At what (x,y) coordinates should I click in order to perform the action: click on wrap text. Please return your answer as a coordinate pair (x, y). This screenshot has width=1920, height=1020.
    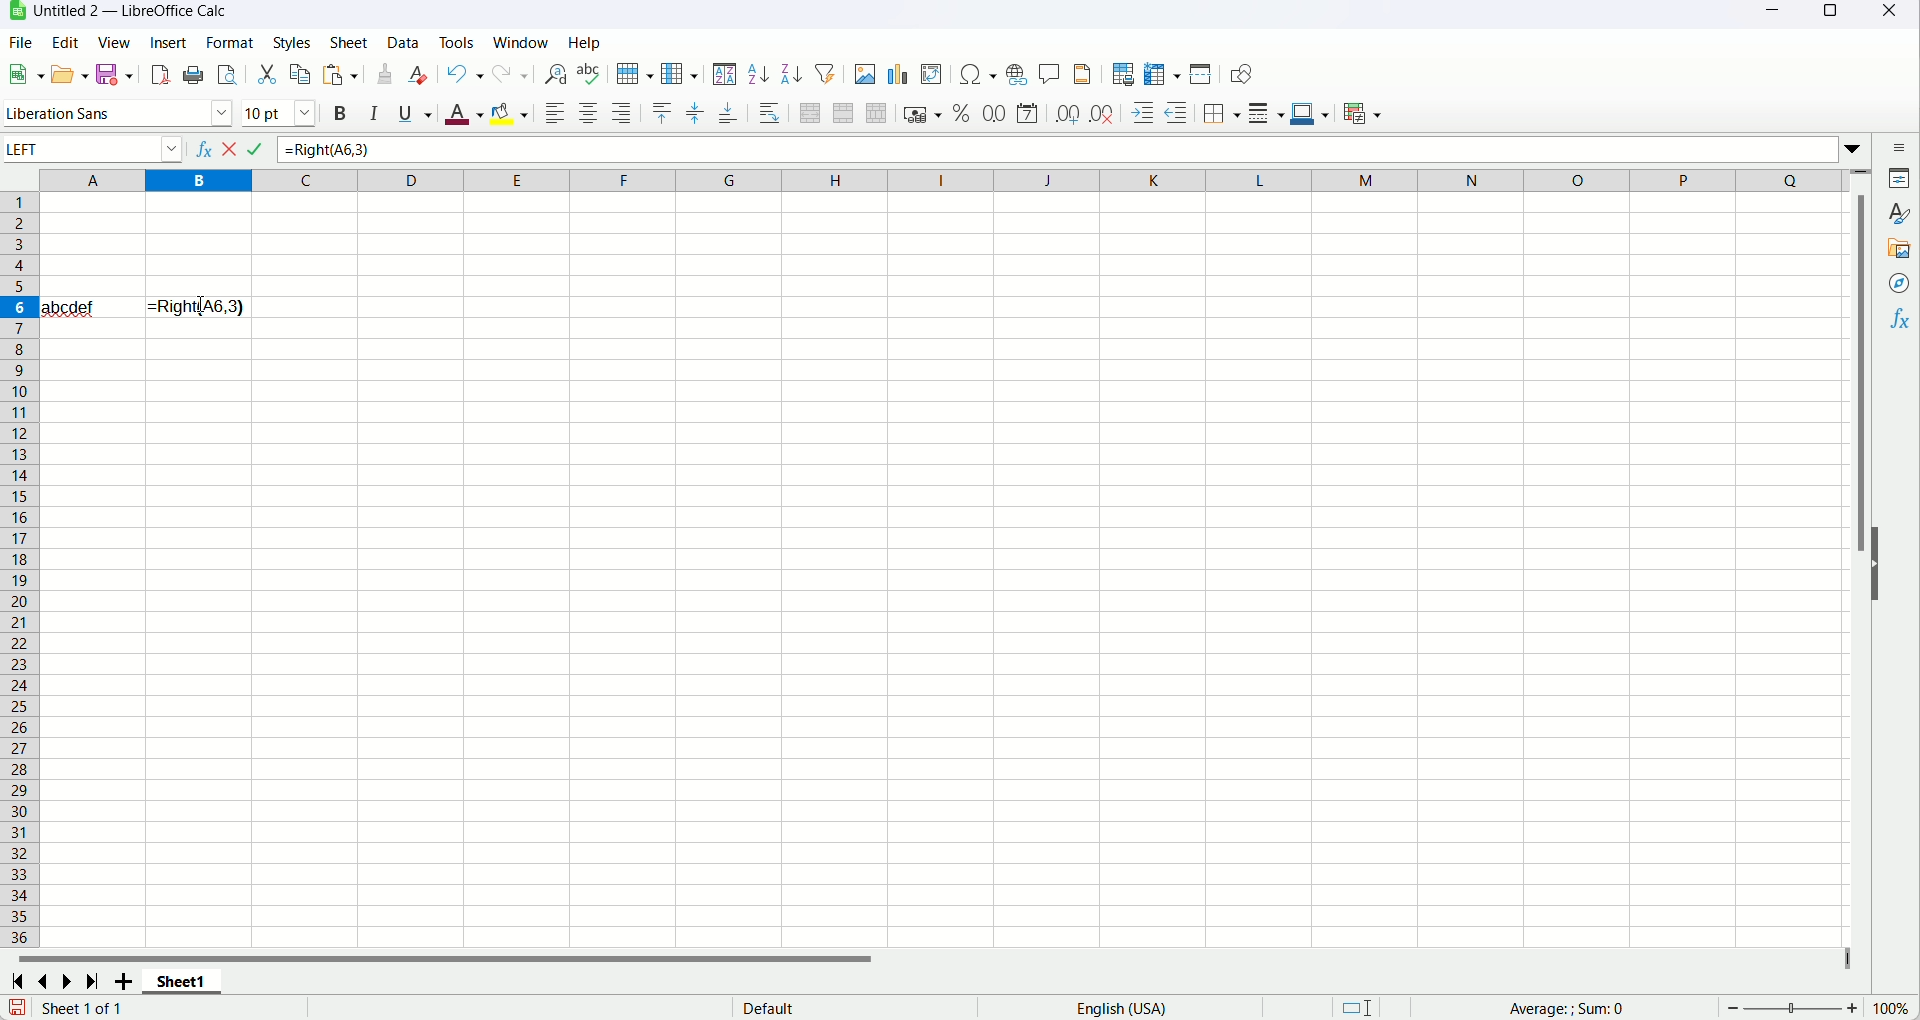
    Looking at the image, I should click on (771, 113).